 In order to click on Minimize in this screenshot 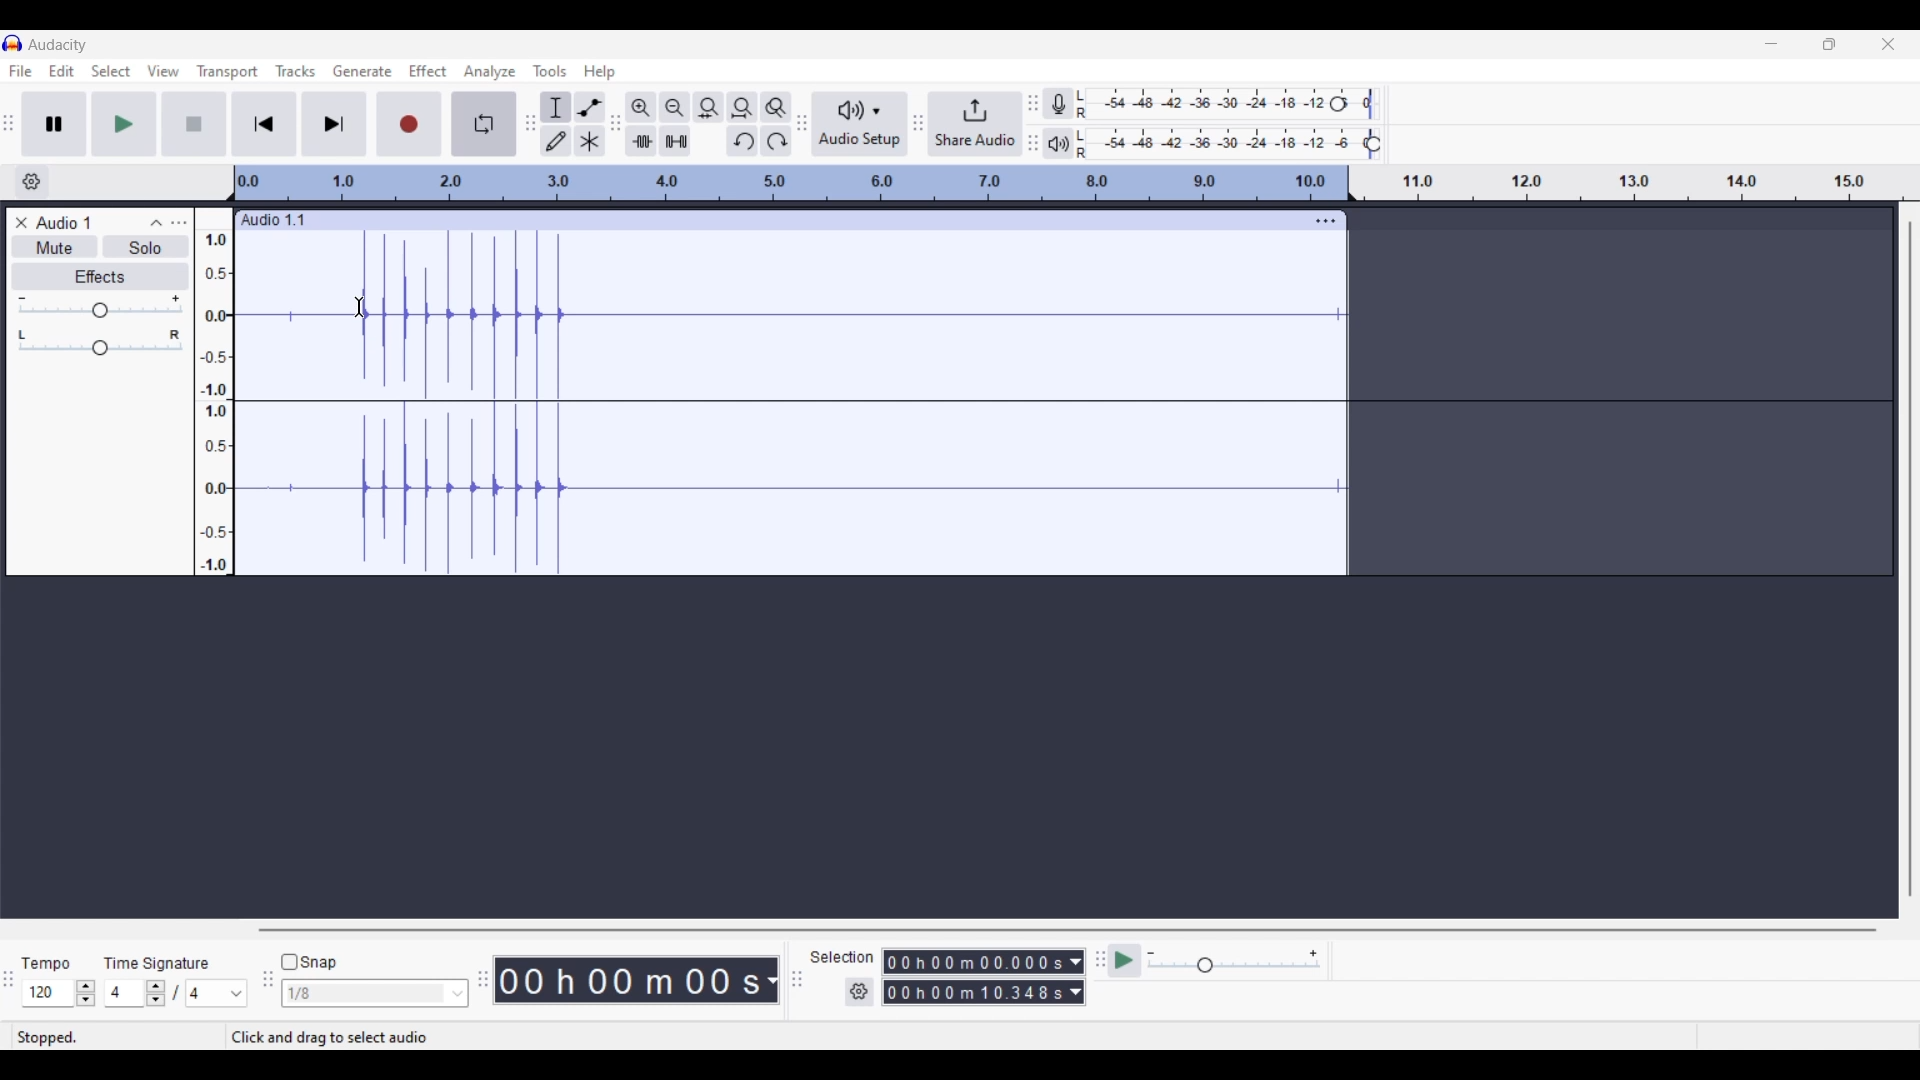, I will do `click(1771, 44)`.